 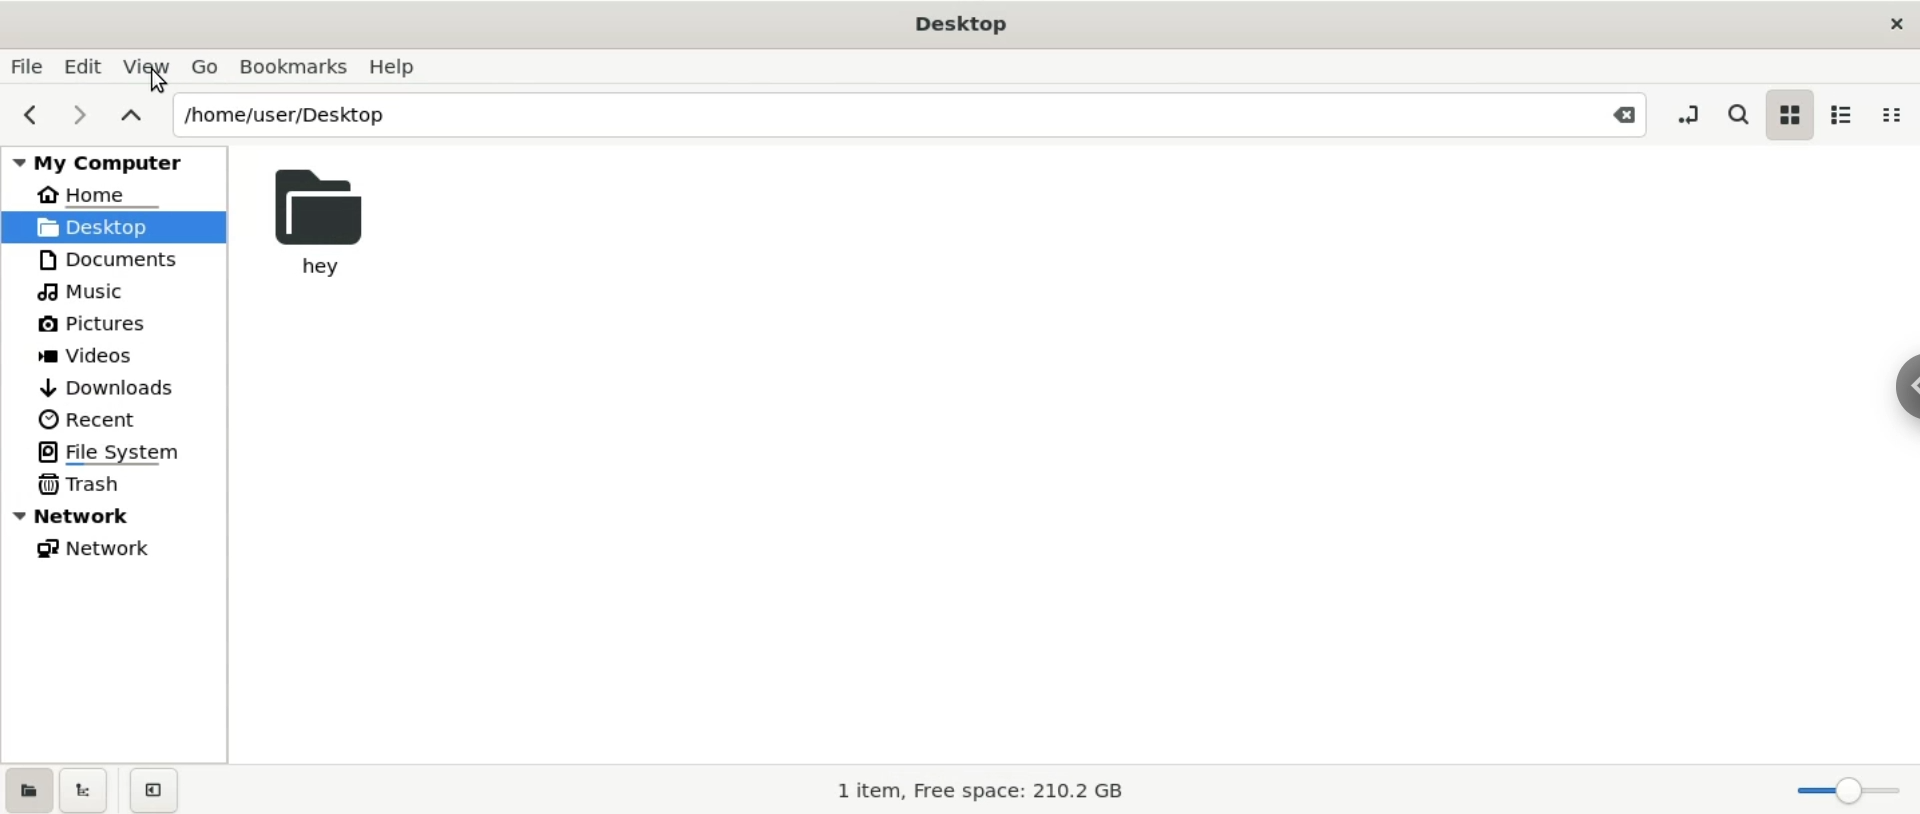 What do you see at coordinates (26, 790) in the screenshot?
I see `show places` at bounding box center [26, 790].